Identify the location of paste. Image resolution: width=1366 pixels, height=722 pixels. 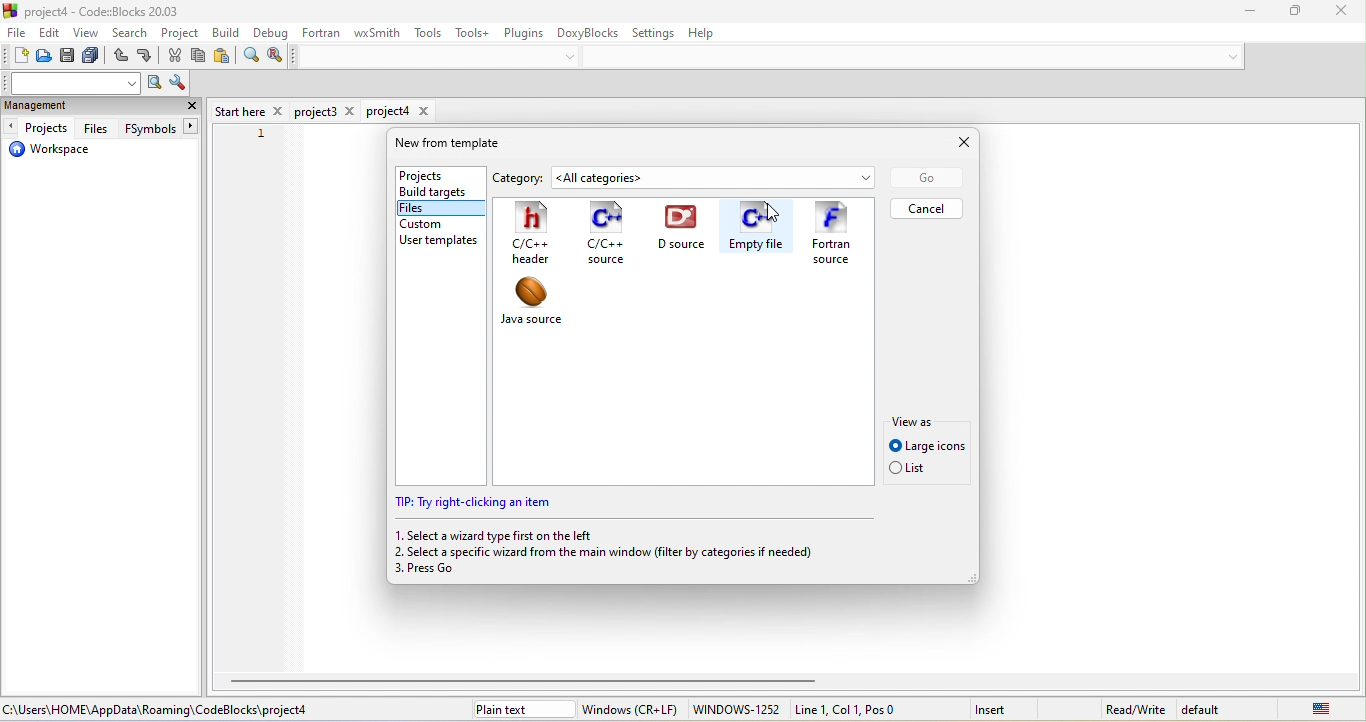
(223, 58).